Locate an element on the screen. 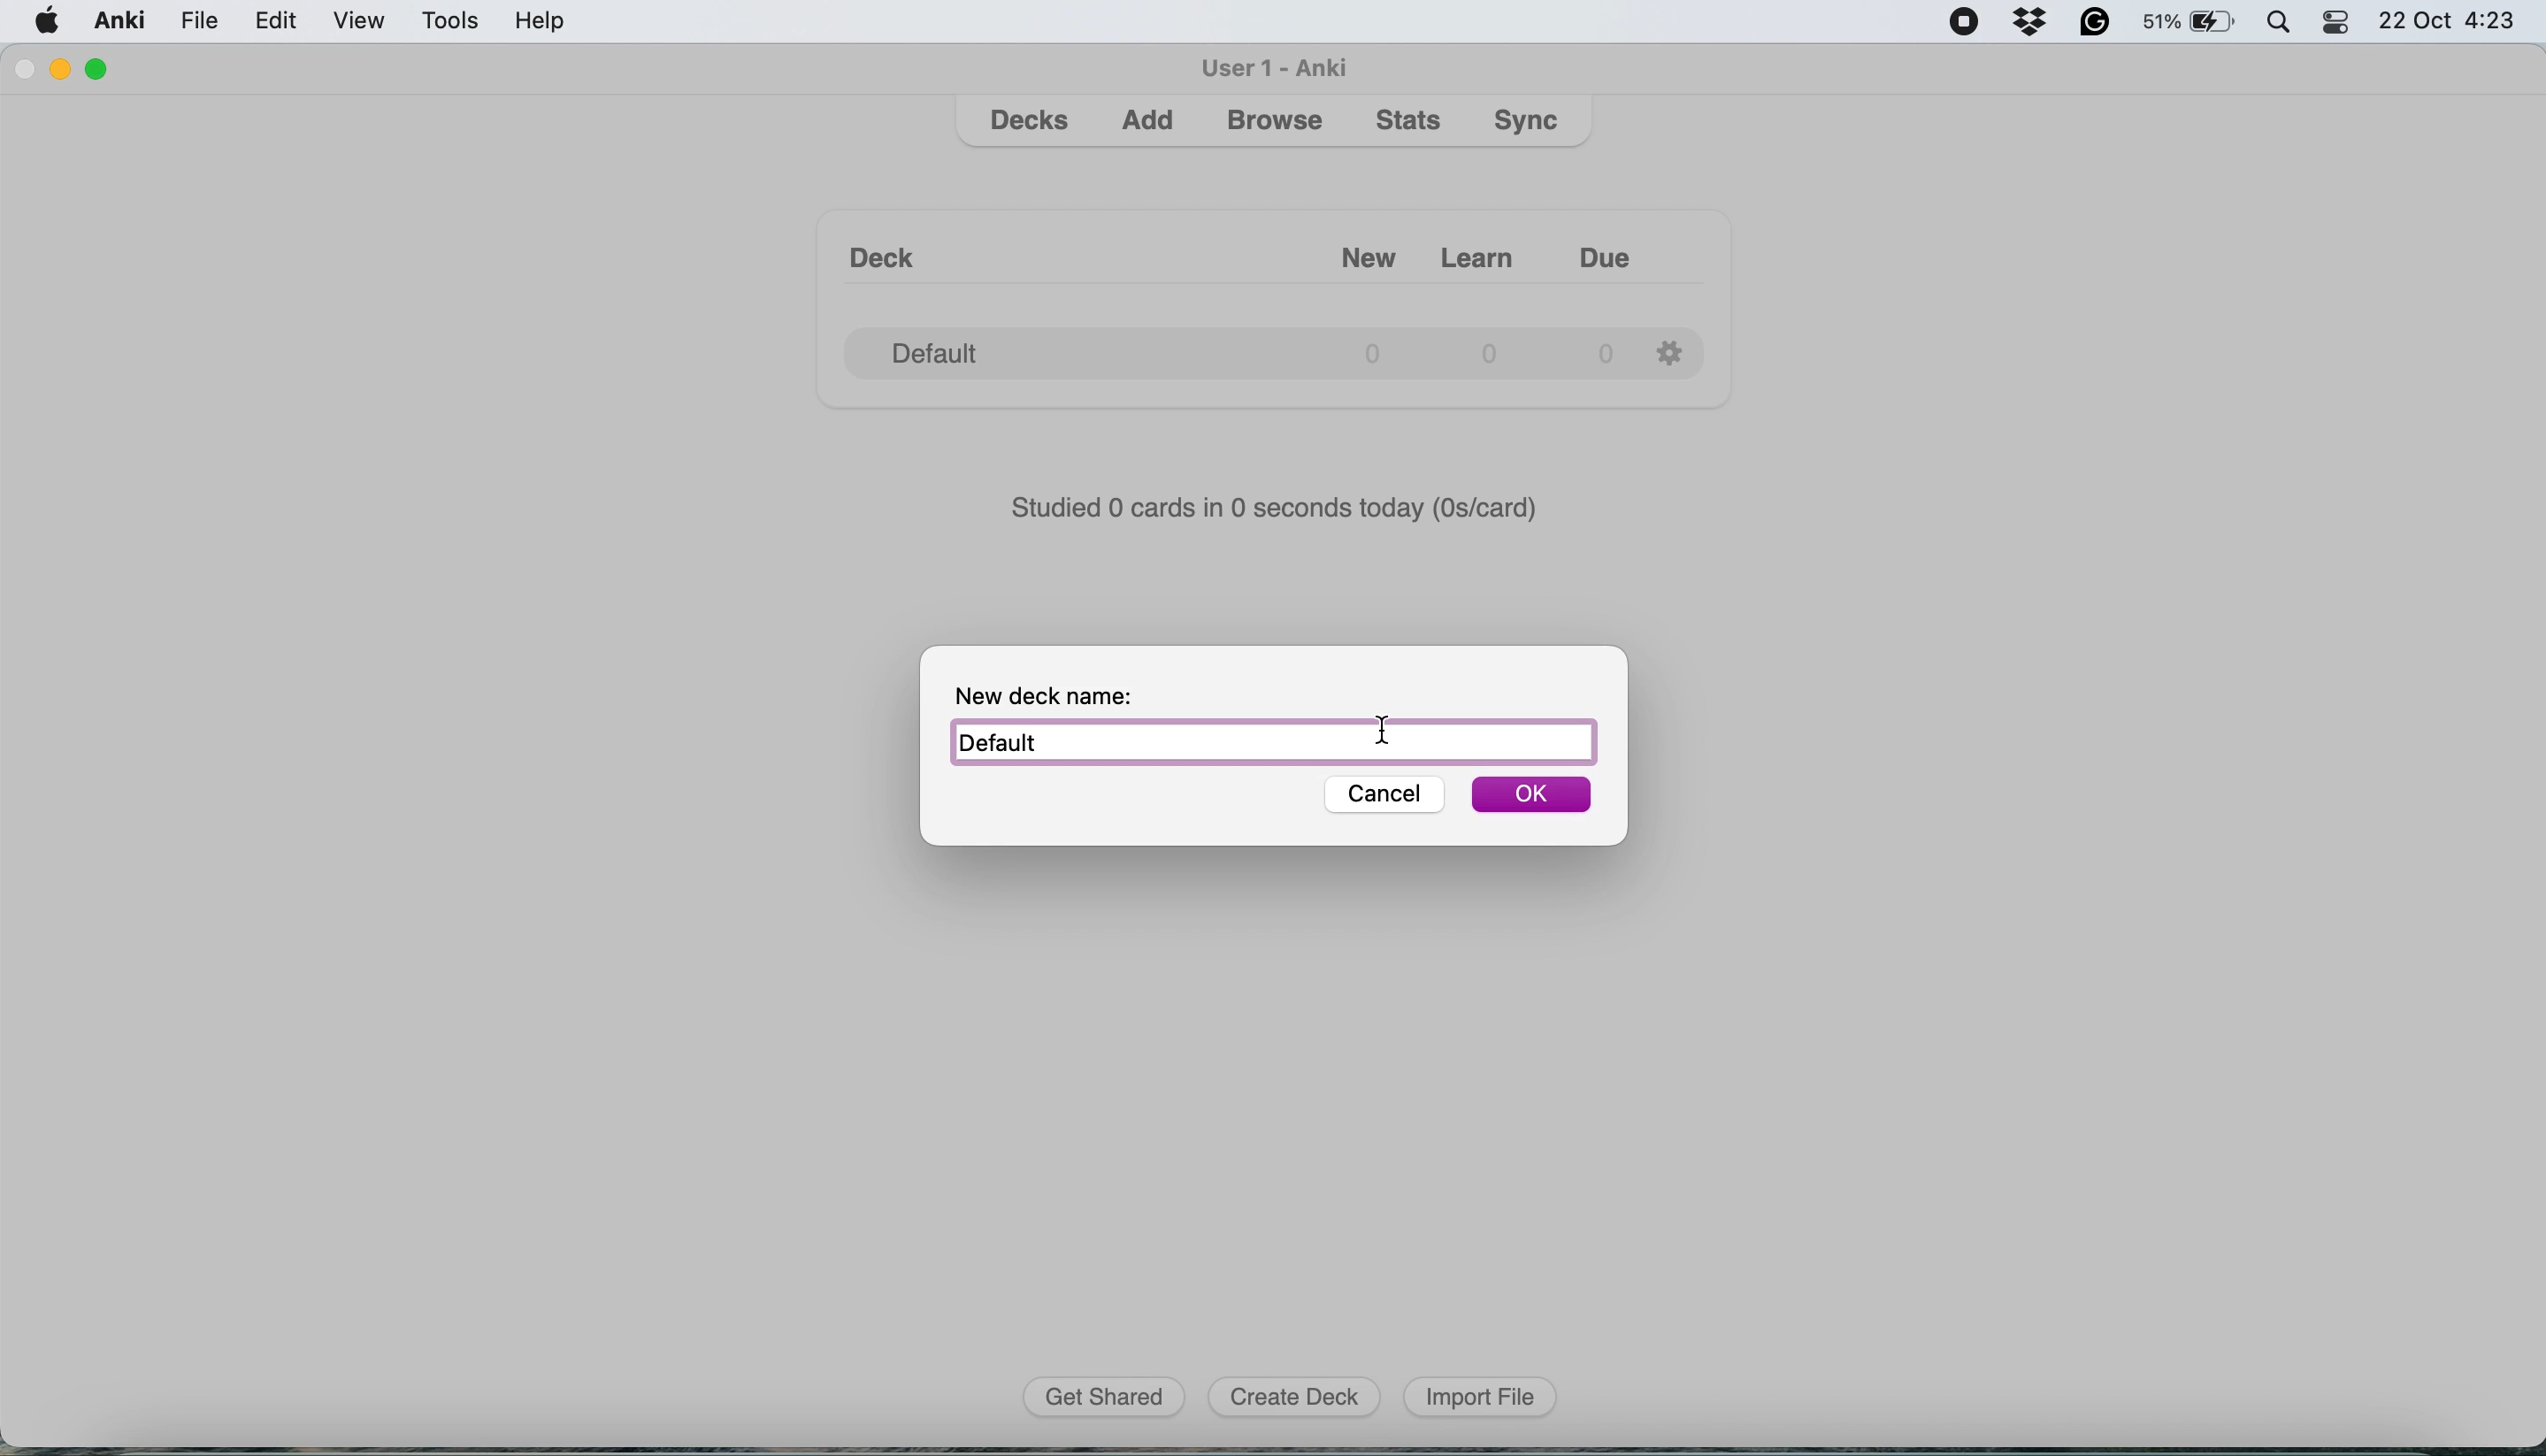  spotlight search is located at coordinates (2280, 26).